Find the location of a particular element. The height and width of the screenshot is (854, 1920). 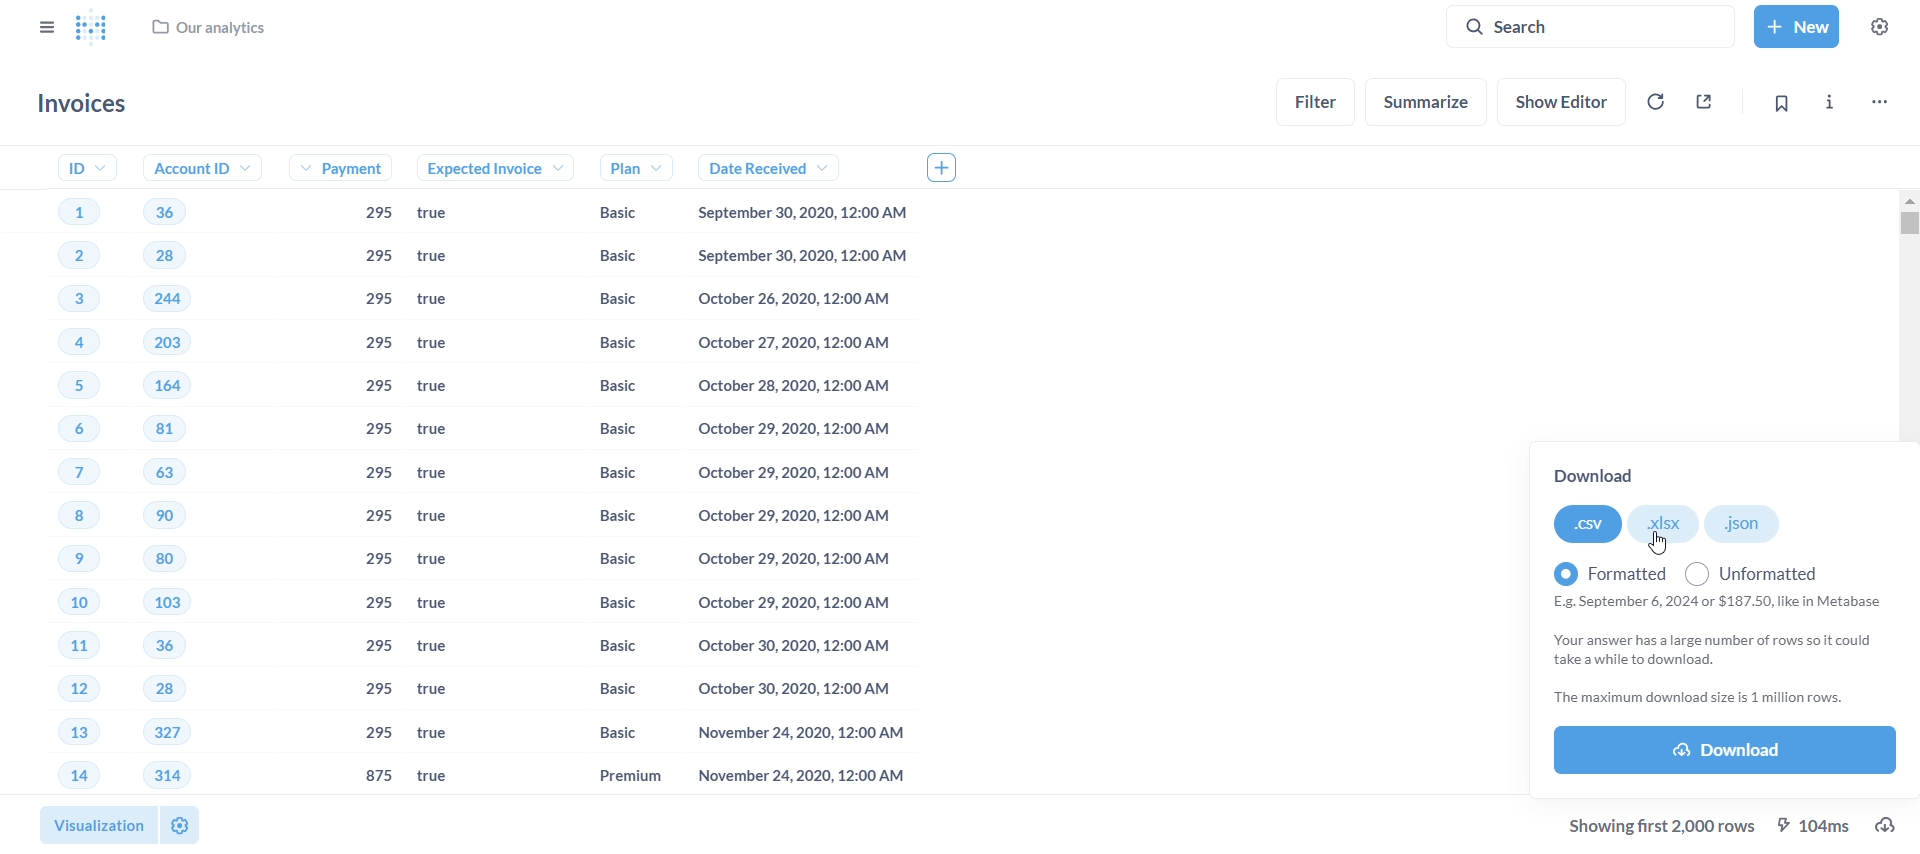

October 29,2020, 12:00 AM is located at coordinates (802, 432).